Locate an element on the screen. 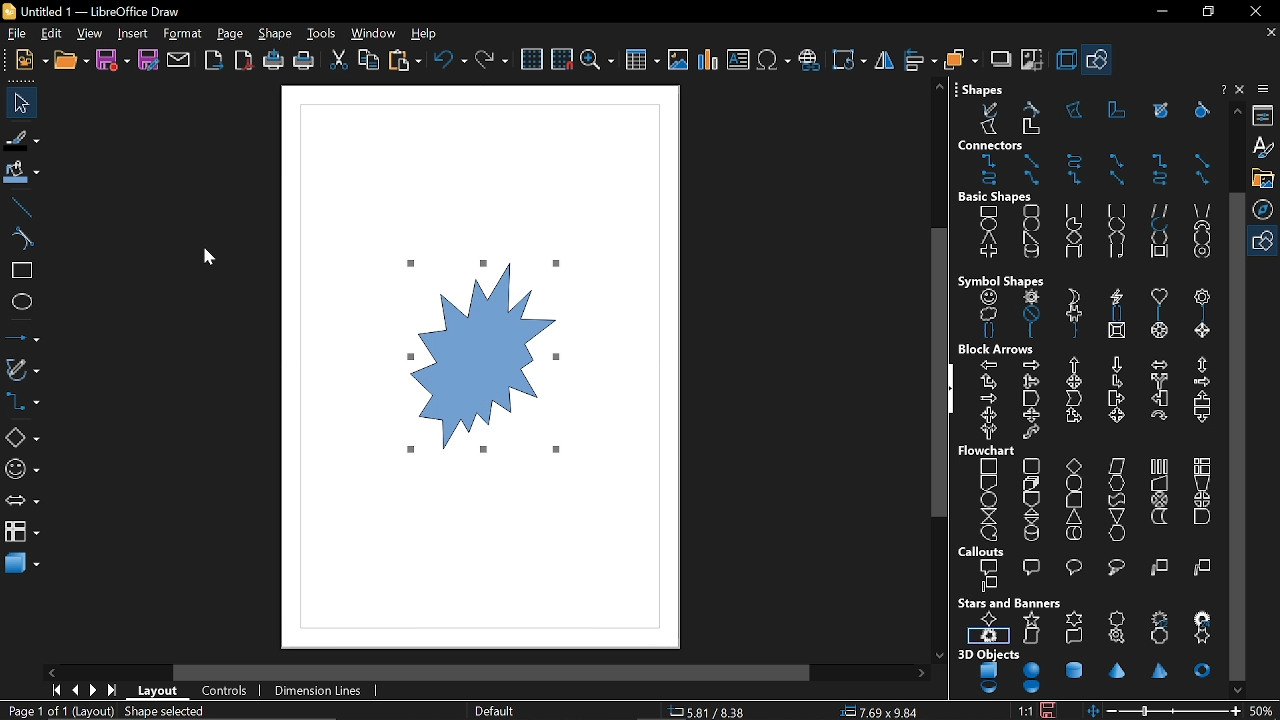  arrange is located at coordinates (959, 60).